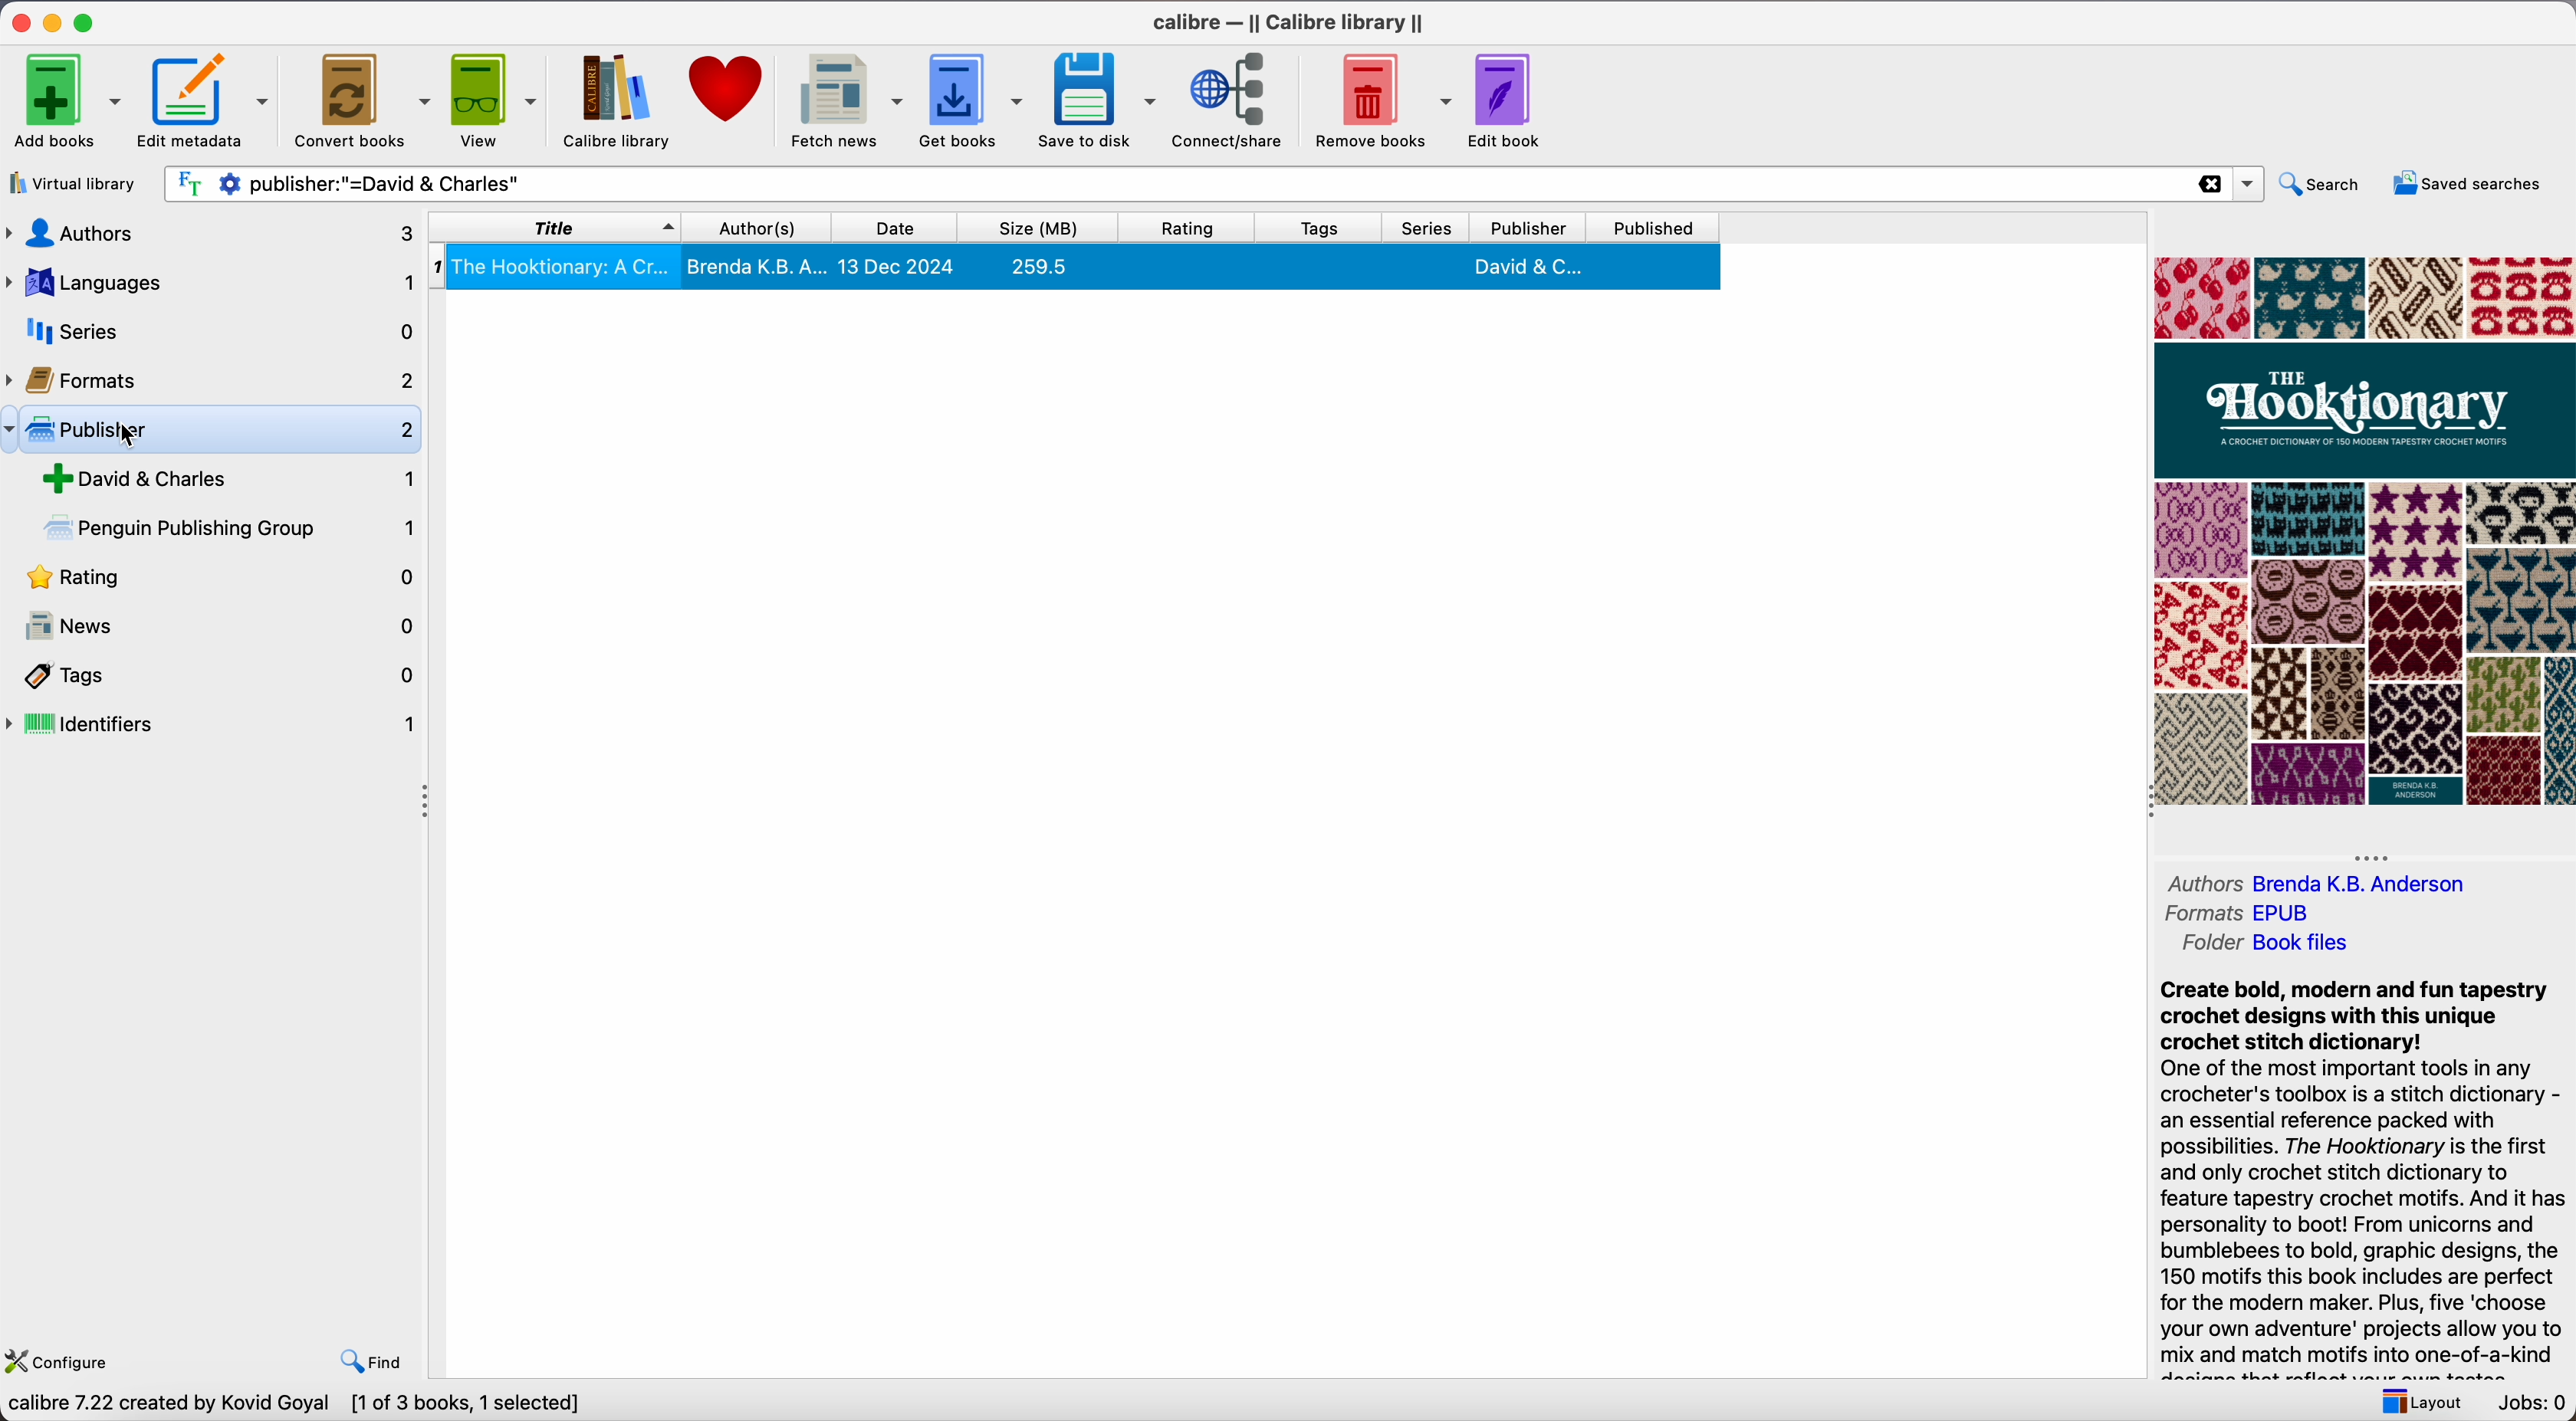  What do you see at coordinates (2315, 882) in the screenshot?
I see `Authors Brenda  K.B. Anderson` at bounding box center [2315, 882].